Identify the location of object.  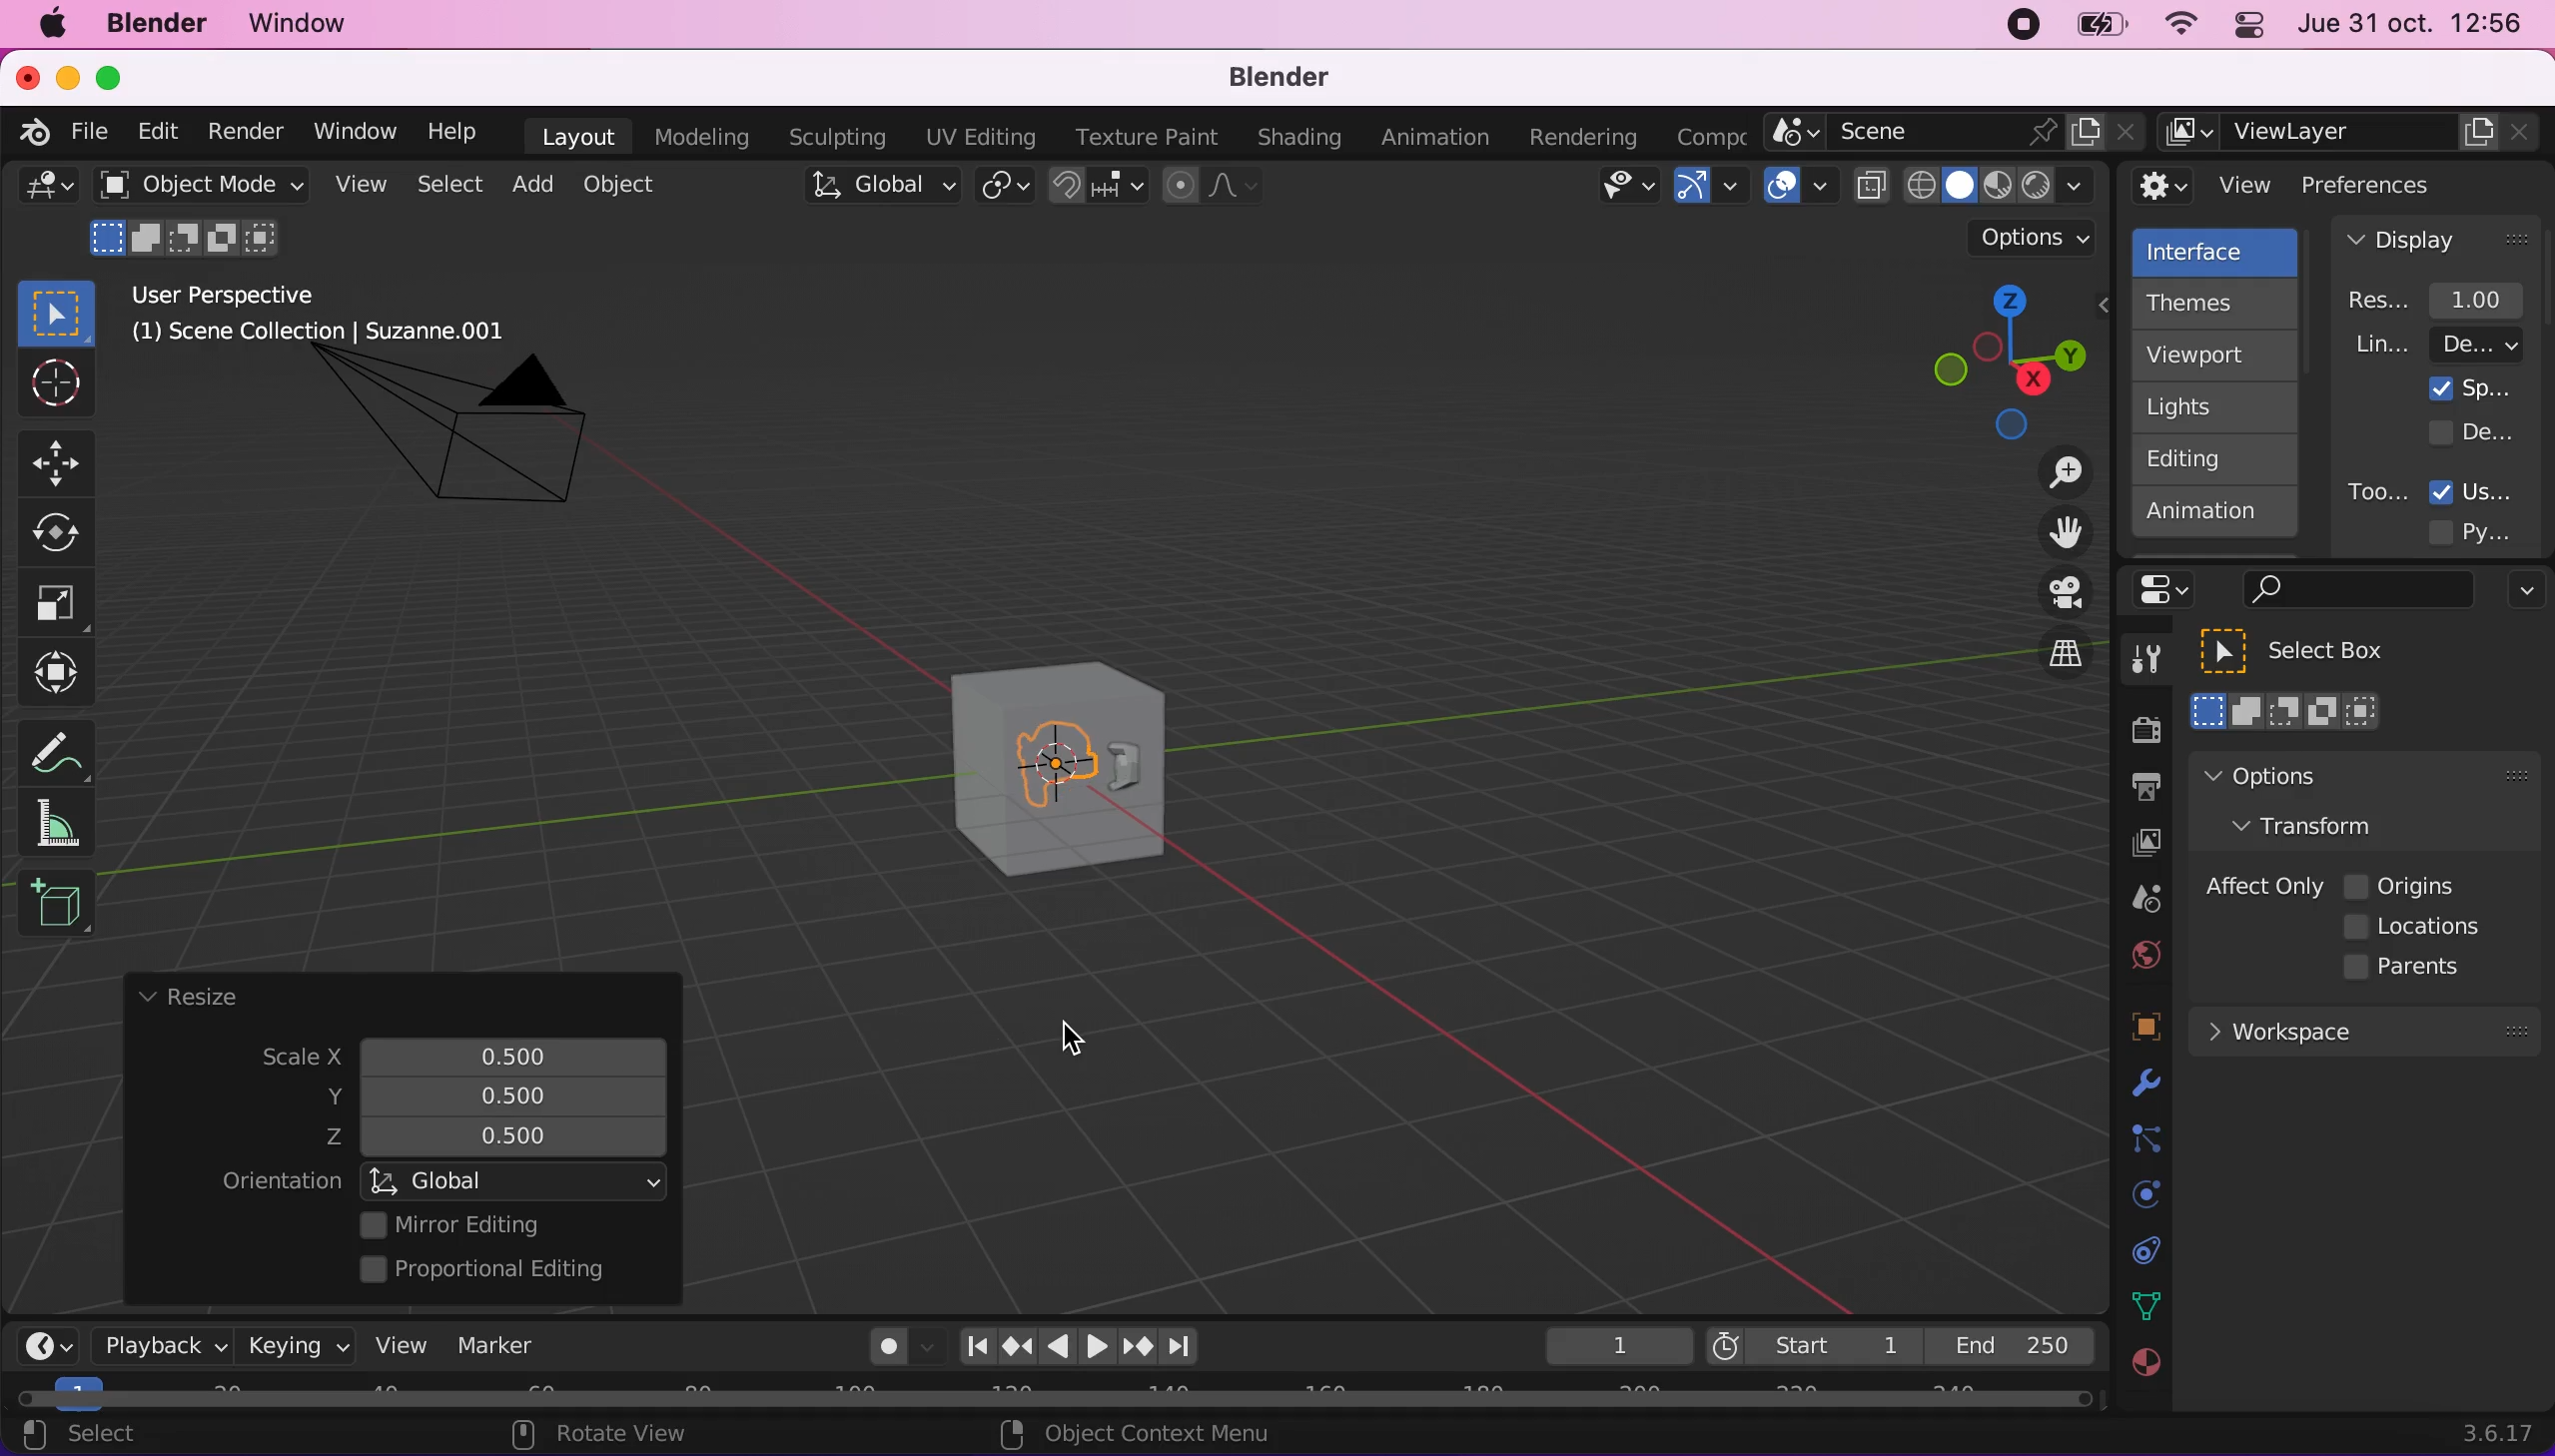
(624, 184).